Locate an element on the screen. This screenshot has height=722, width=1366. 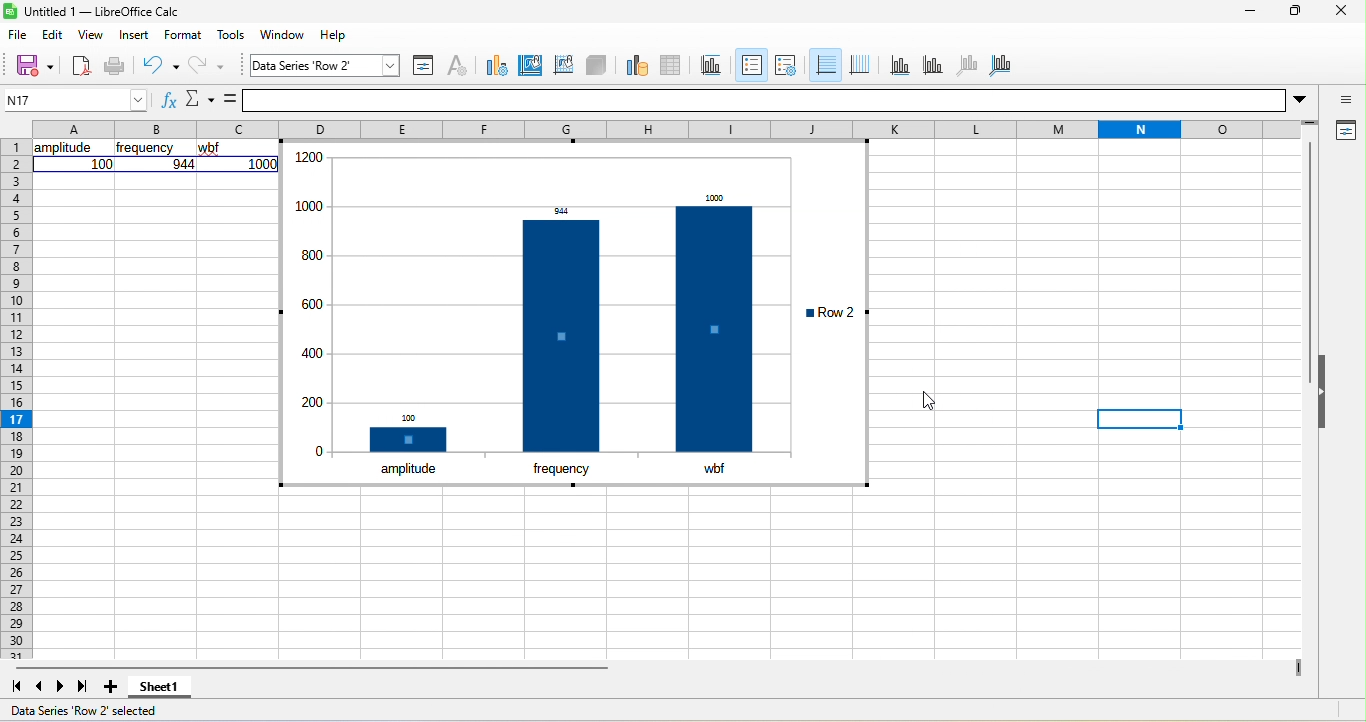
last sheet is located at coordinates (86, 688).